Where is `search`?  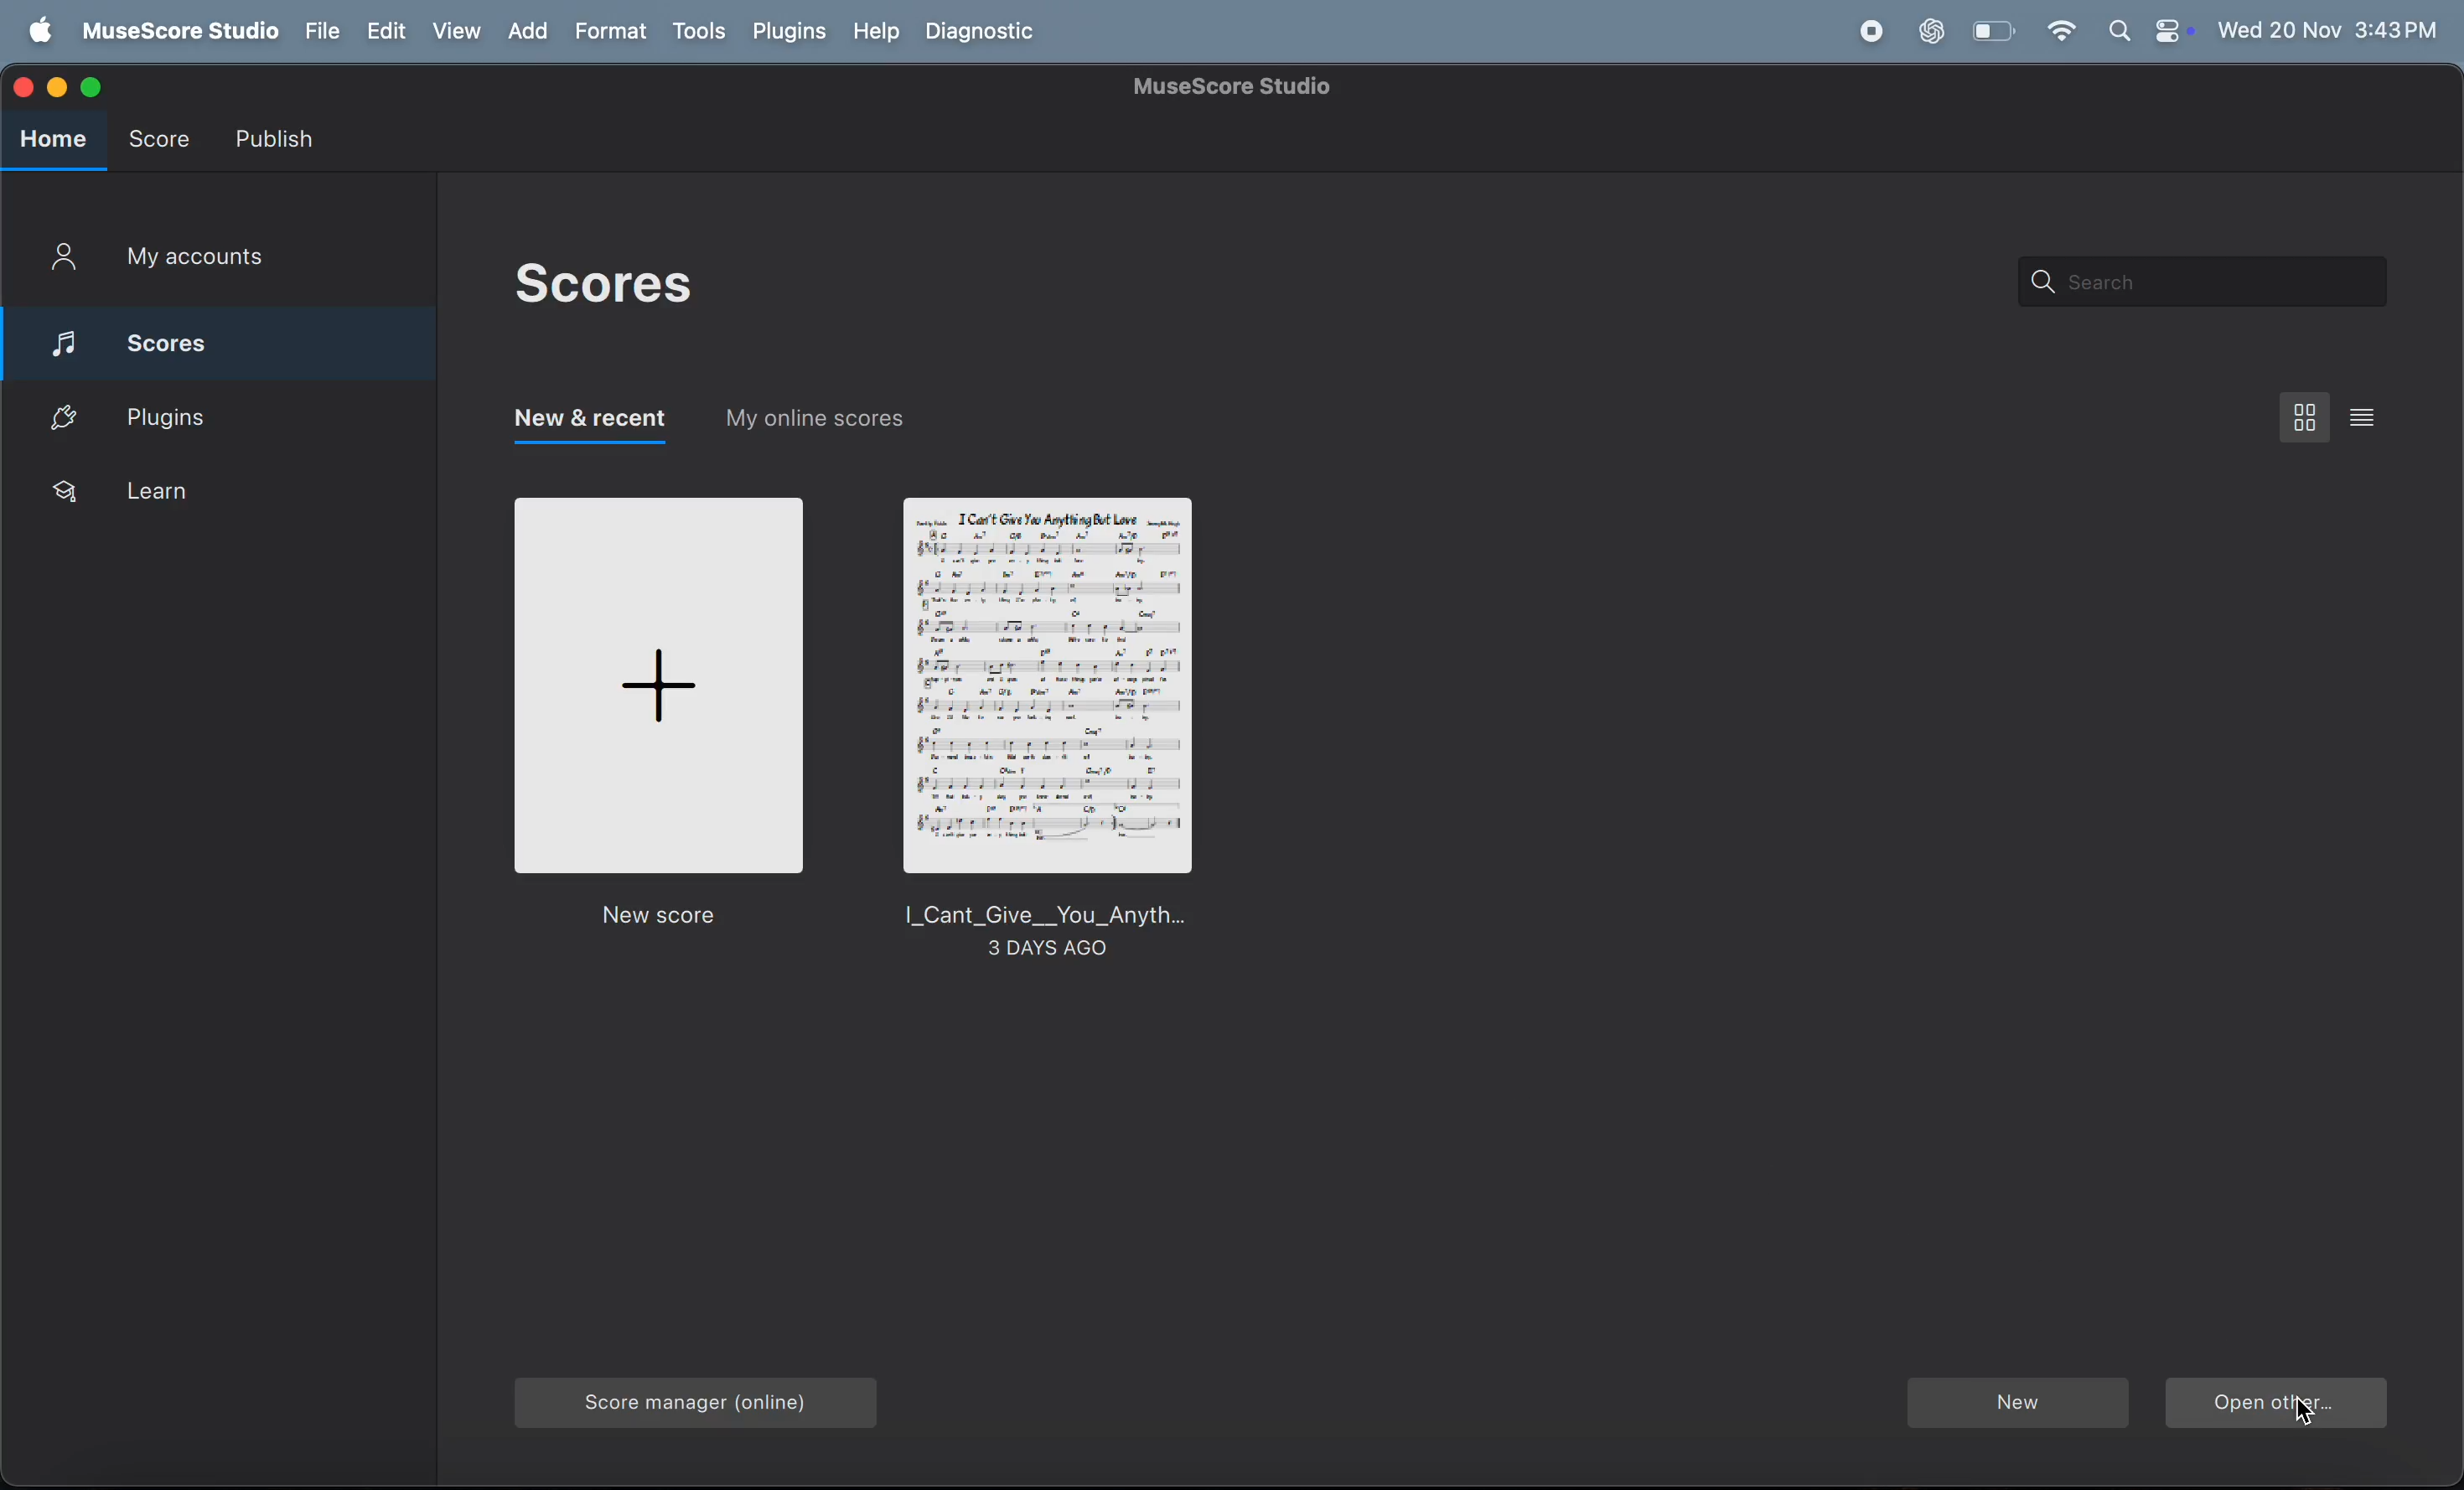
search is located at coordinates (2200, 282).